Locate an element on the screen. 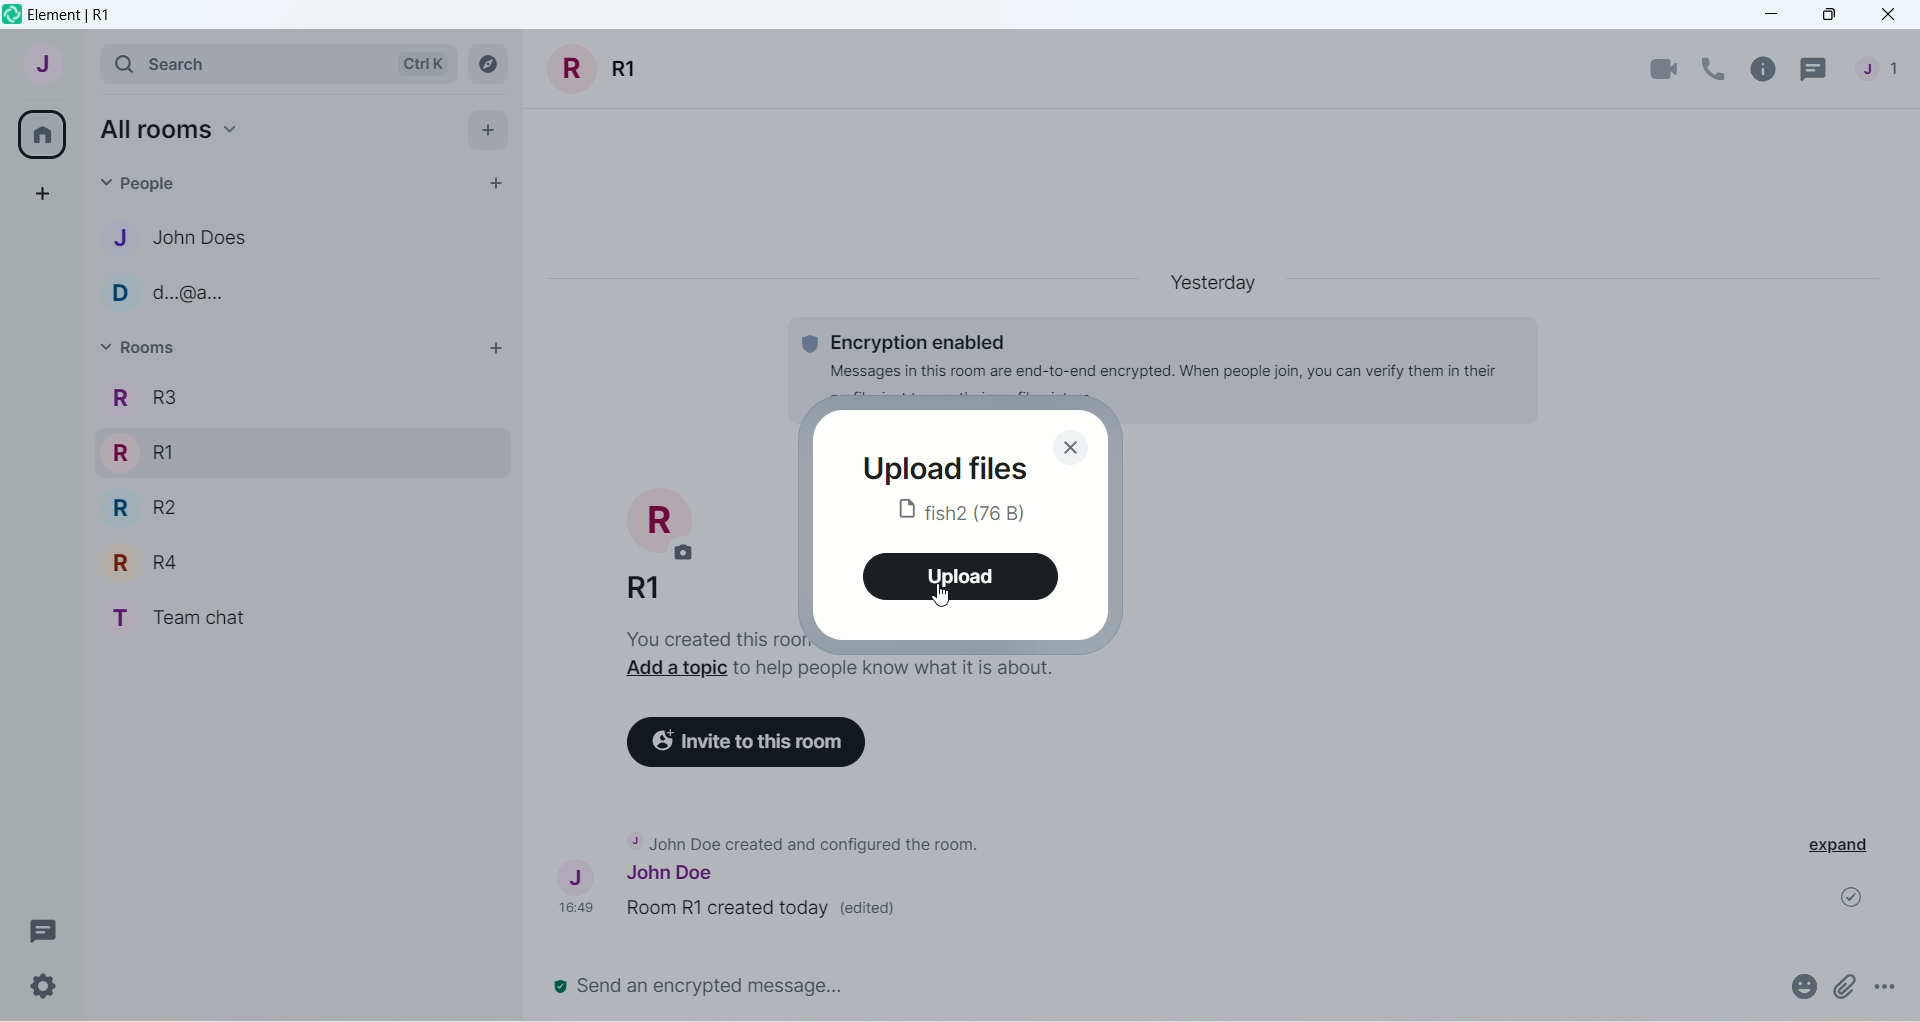 The width and height of the screenshot is (1920, 1022). threads is located at coordinates (1819, 69).